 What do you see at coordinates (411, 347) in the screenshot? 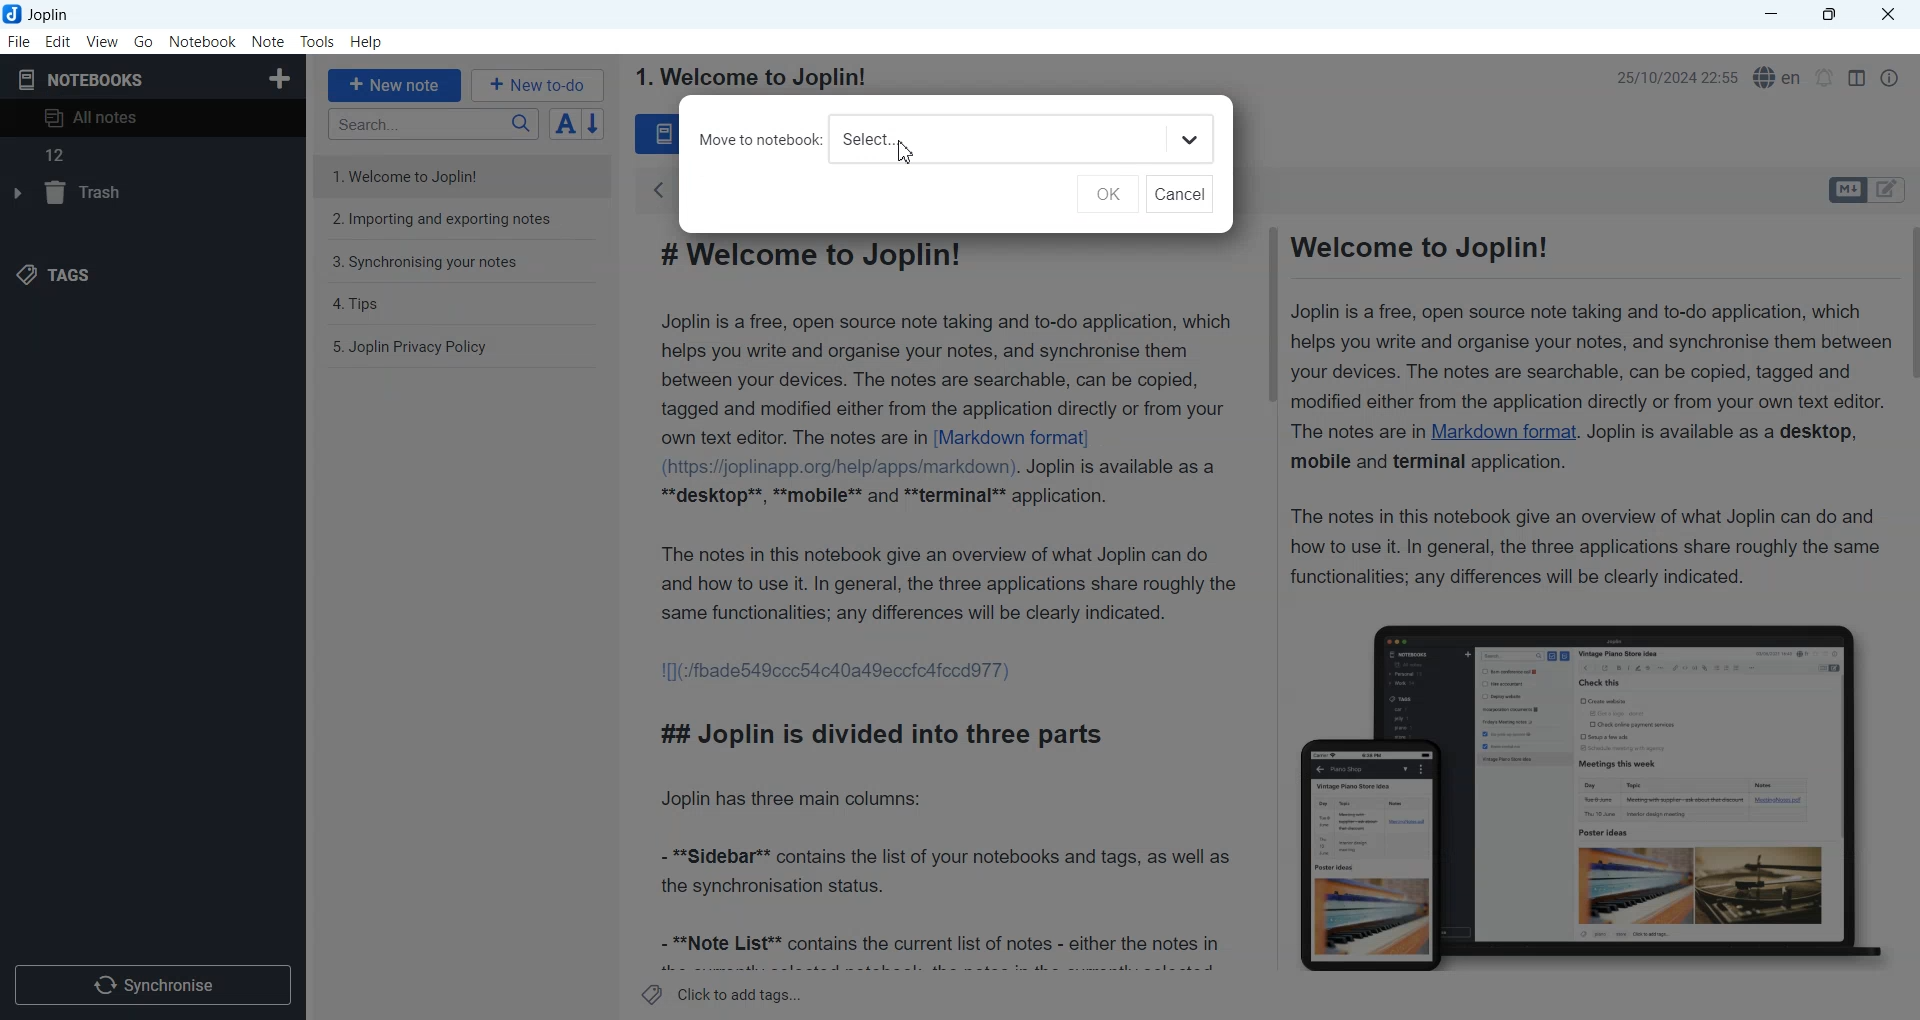
I see `5. Joplin Privacy Policy` at bounding box center [411, 347].